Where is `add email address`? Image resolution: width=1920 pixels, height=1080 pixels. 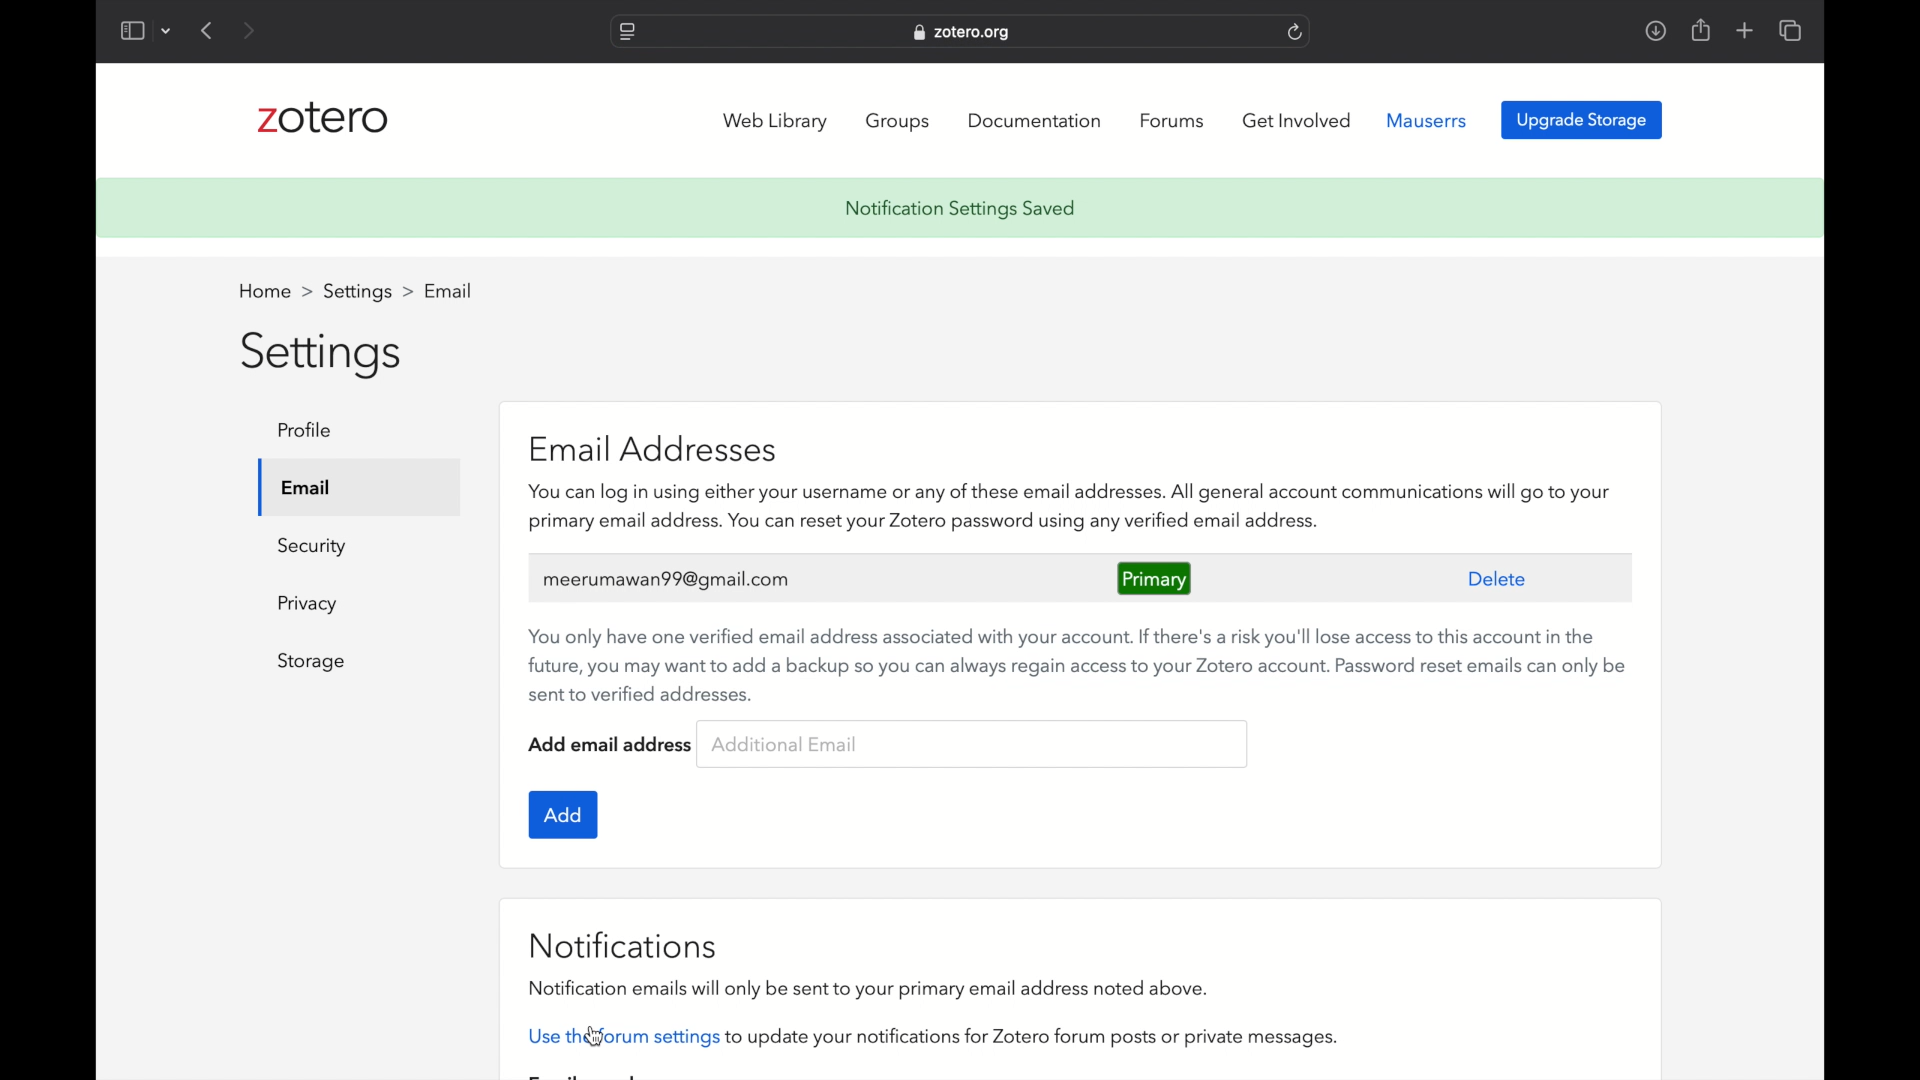
add email address is located at coordinates (611, 743).